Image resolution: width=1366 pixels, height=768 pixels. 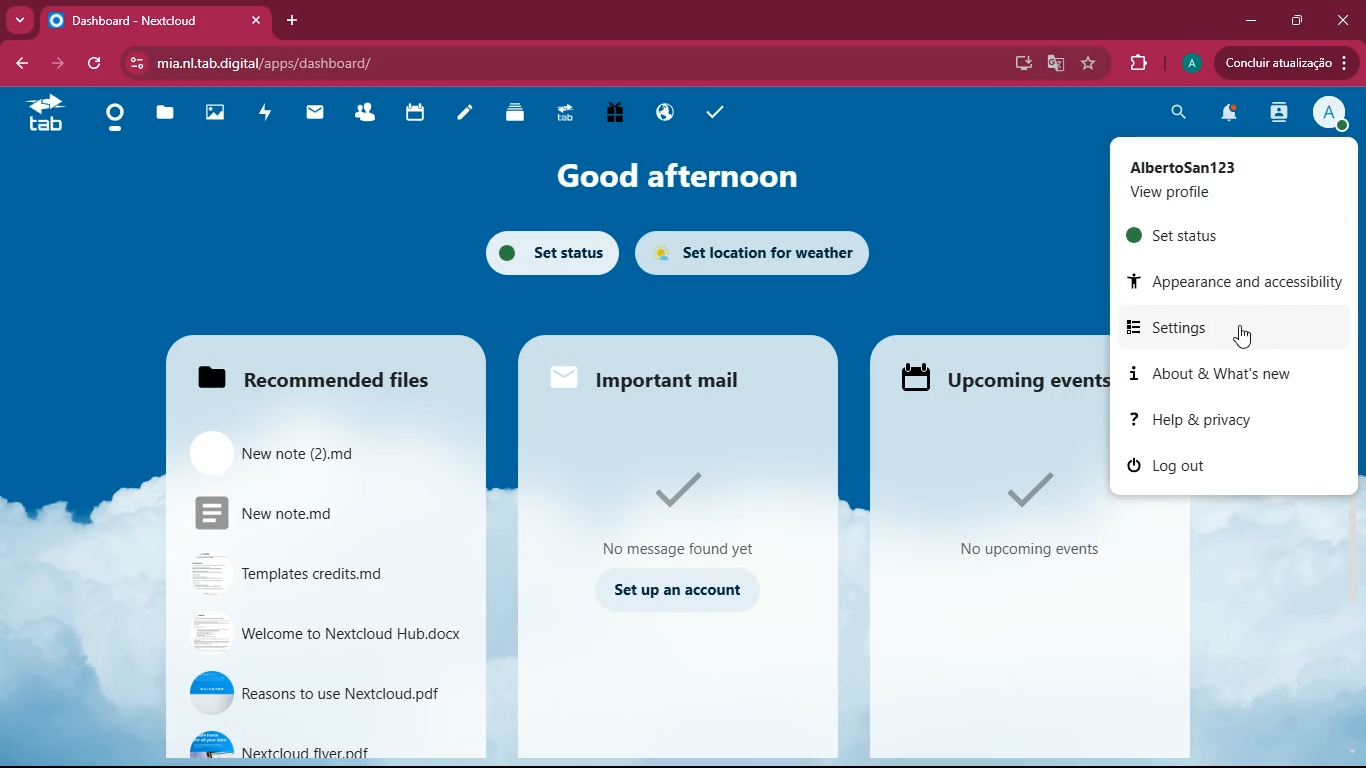 What do you see at coordinates (1192, 63) in the screenshot?
I see `profile` at bounding box center [1192, 63].